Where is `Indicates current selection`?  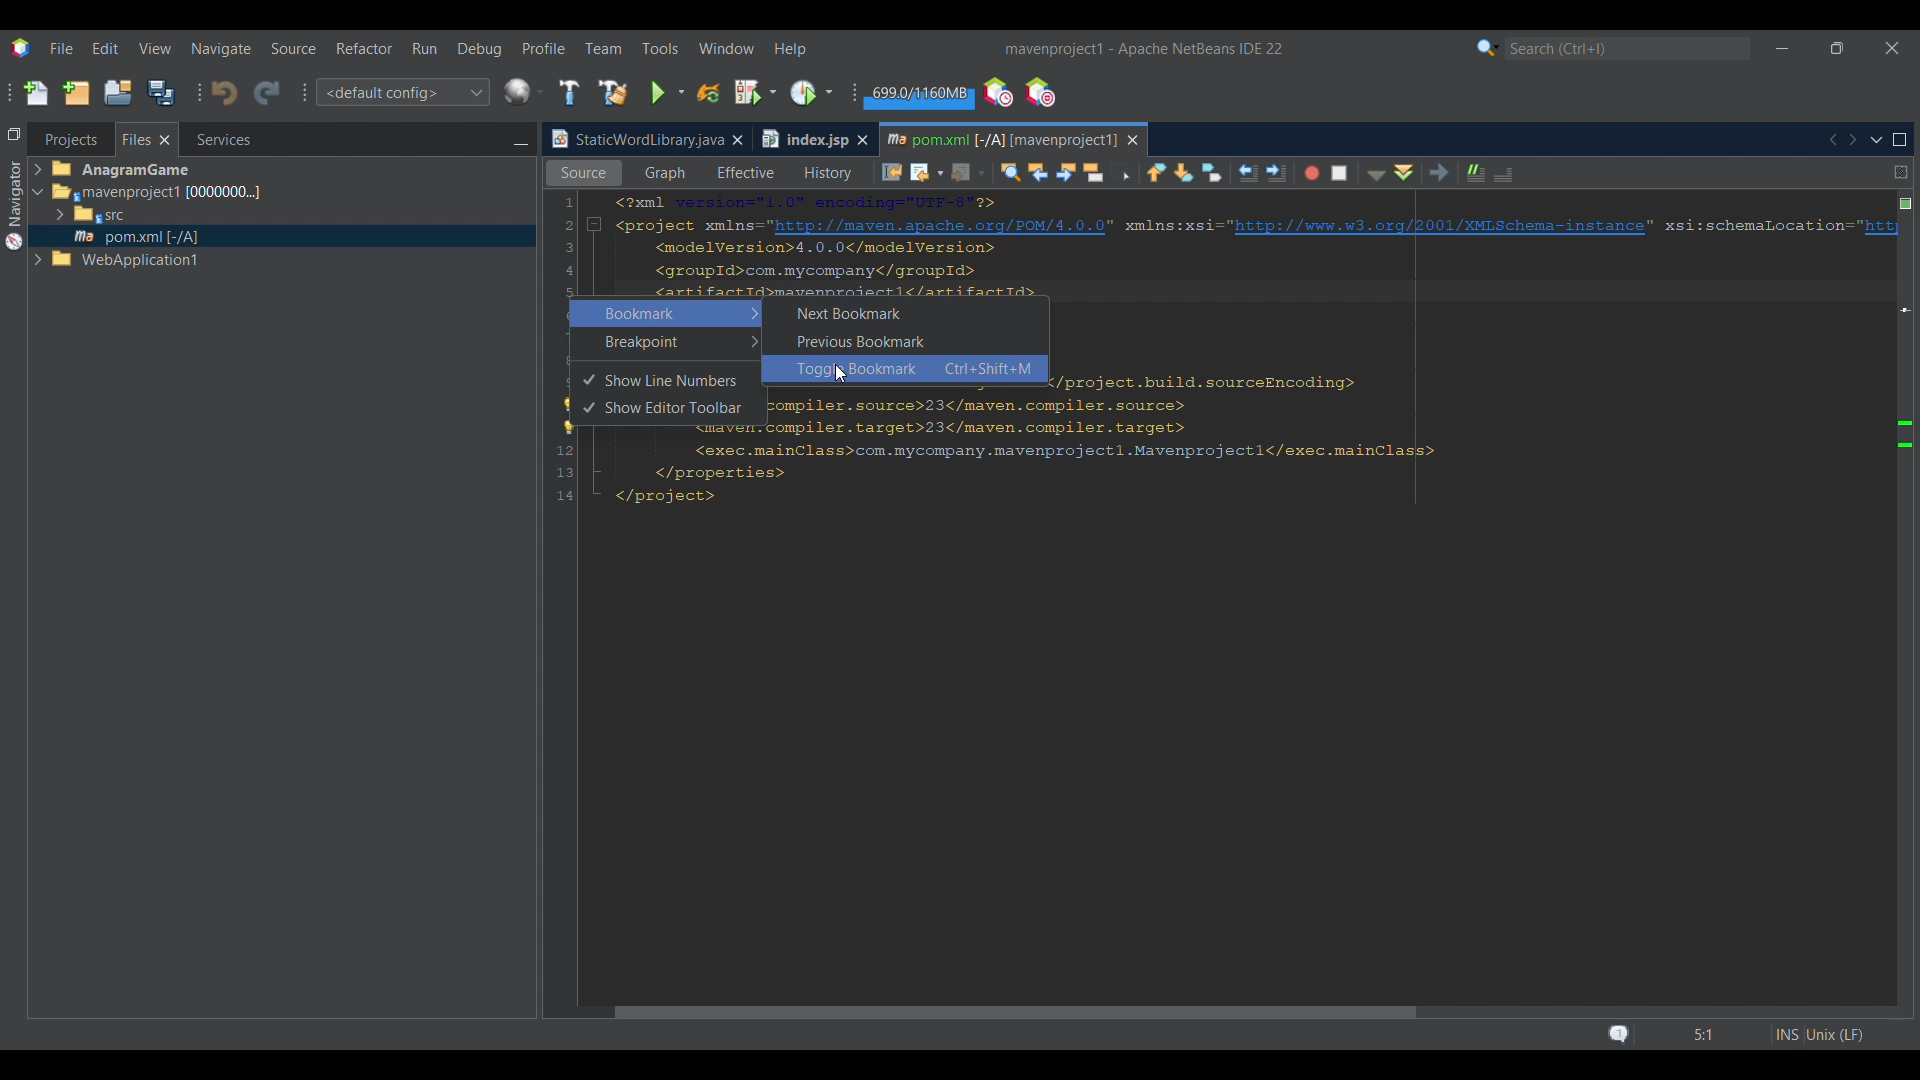
Indicates current selection is located at coordinates (588, 394).